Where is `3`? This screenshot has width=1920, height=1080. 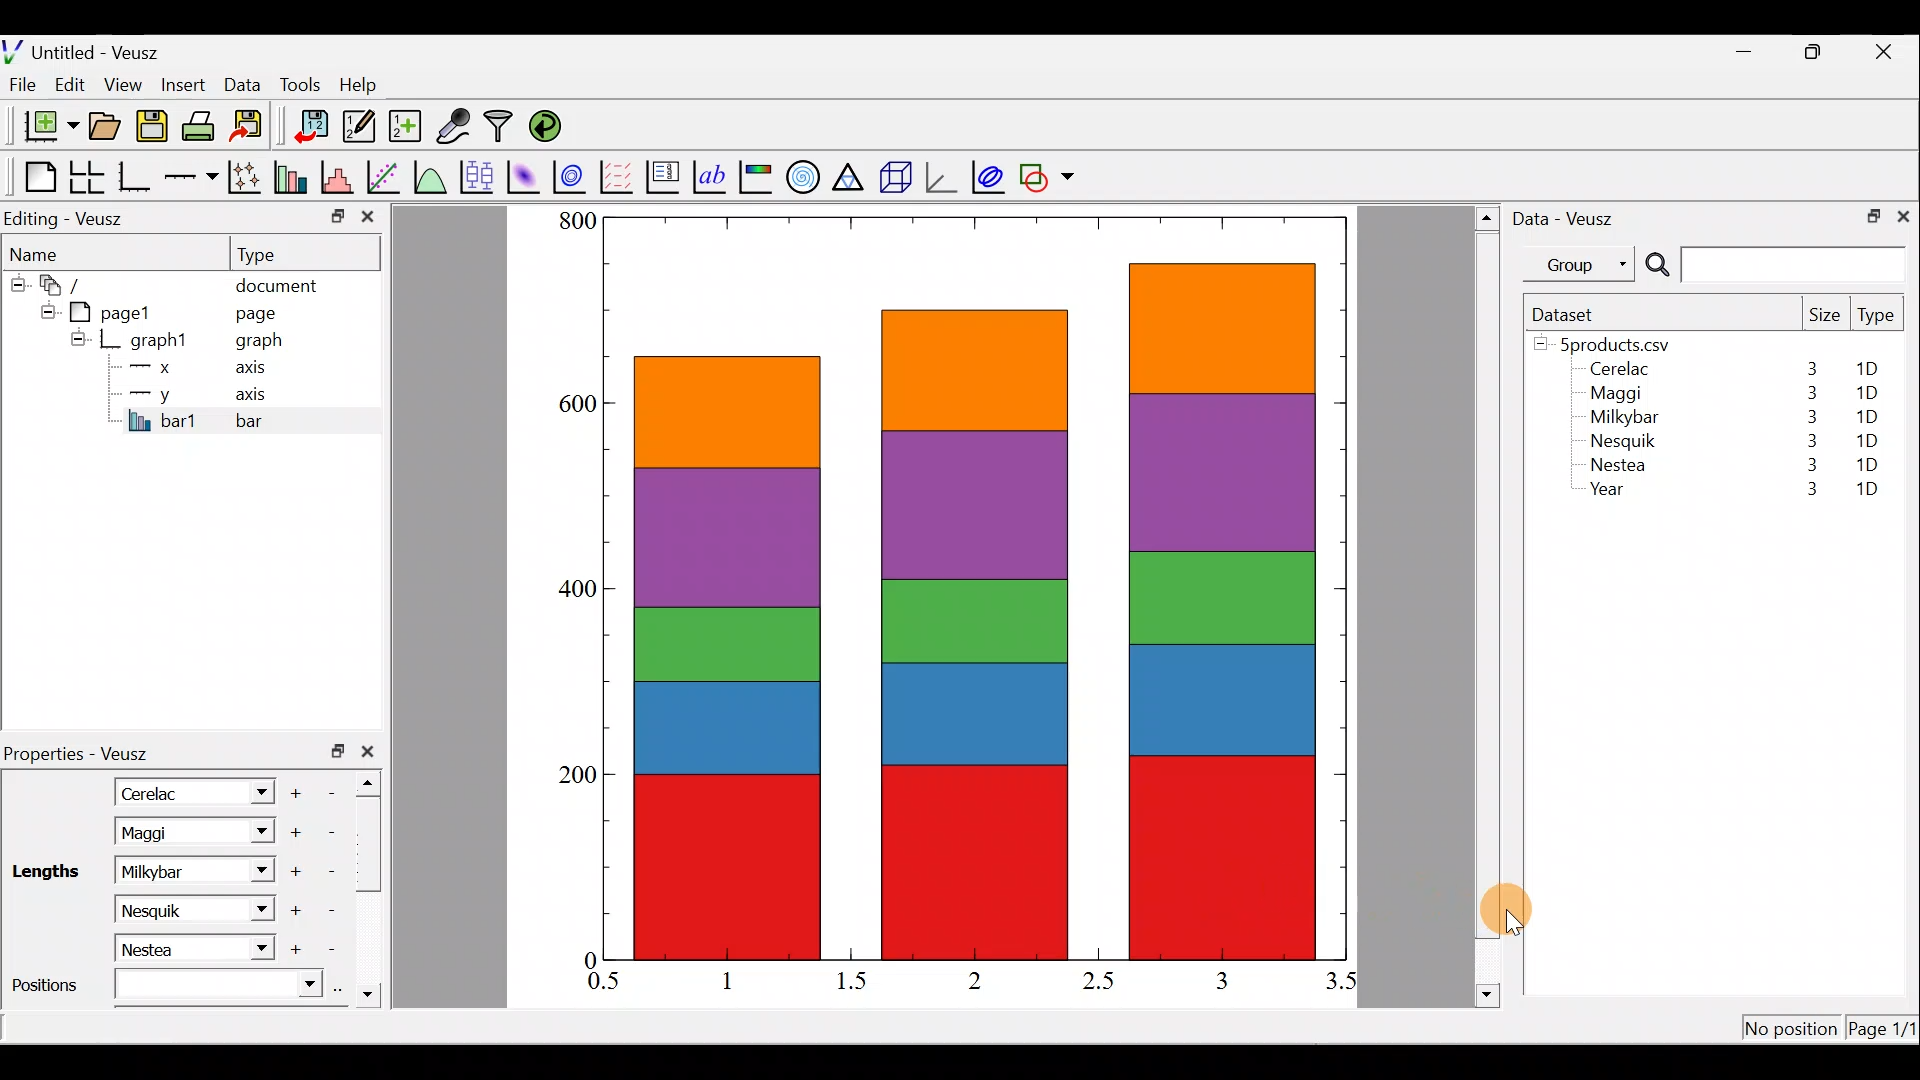 3 is located at coordinates (1807, 393).